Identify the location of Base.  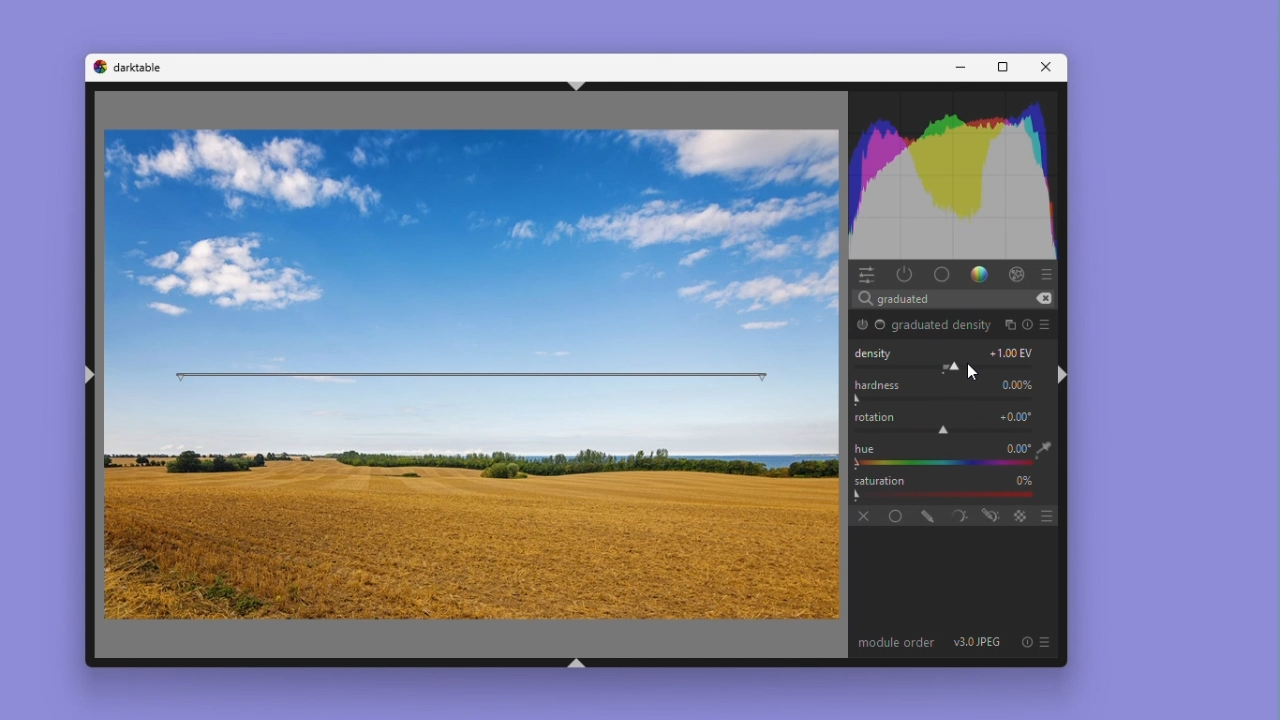
(881, 326).